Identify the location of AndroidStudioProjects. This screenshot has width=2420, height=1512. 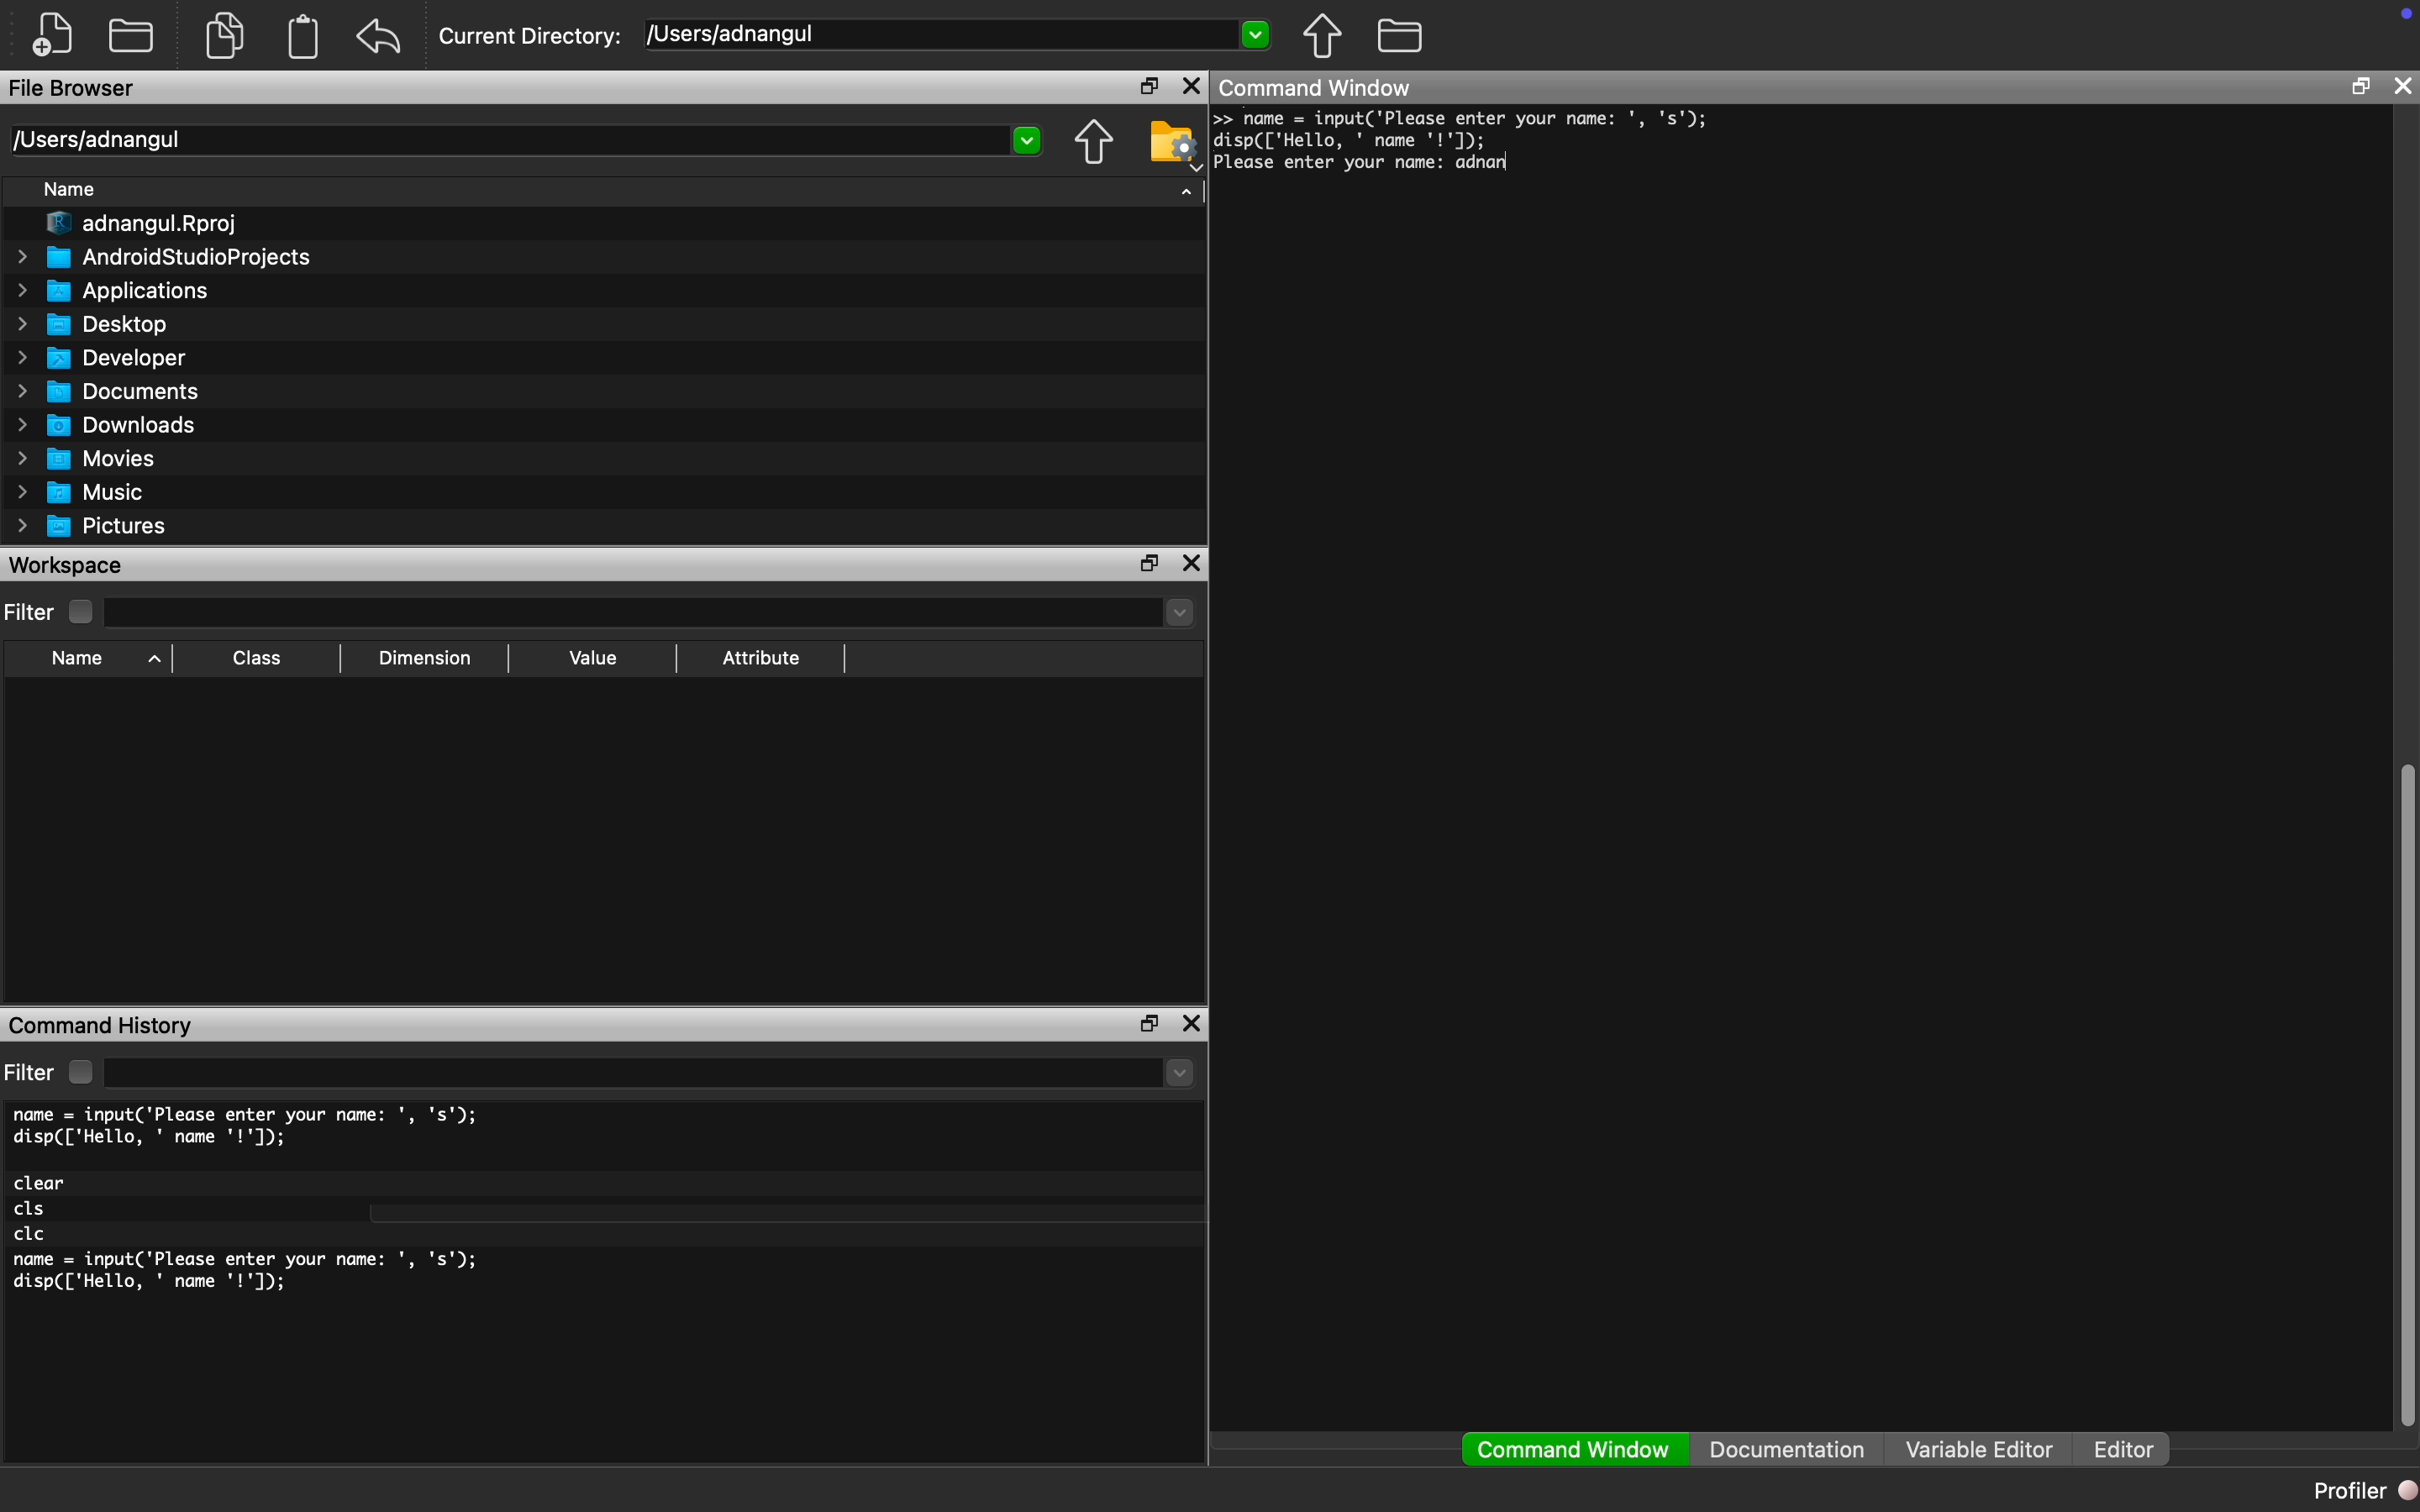
(164, 256).